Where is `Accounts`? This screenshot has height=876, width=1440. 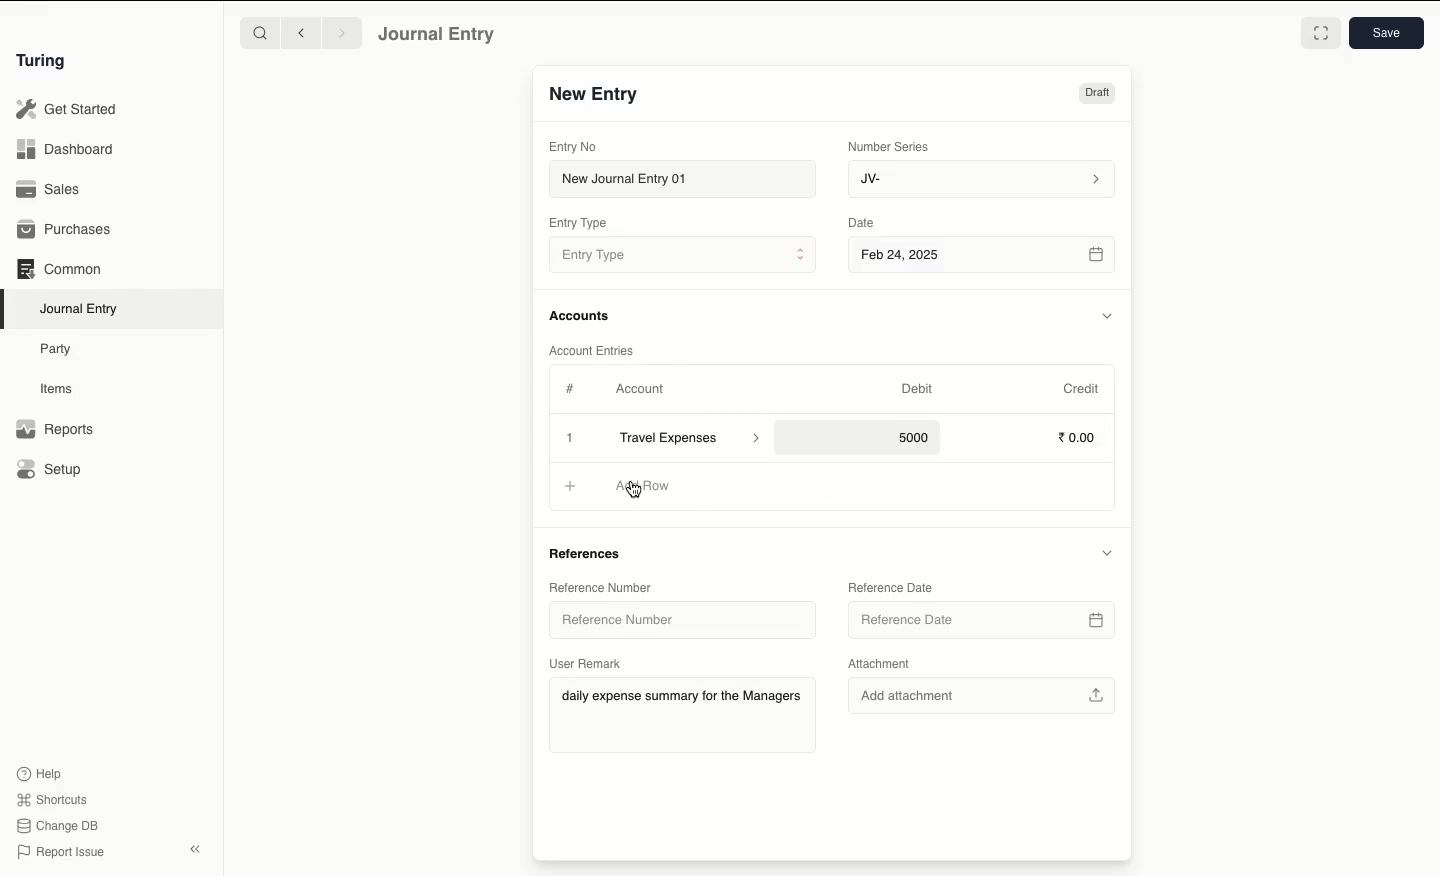 Accounts is located at coordinates (581, 316).